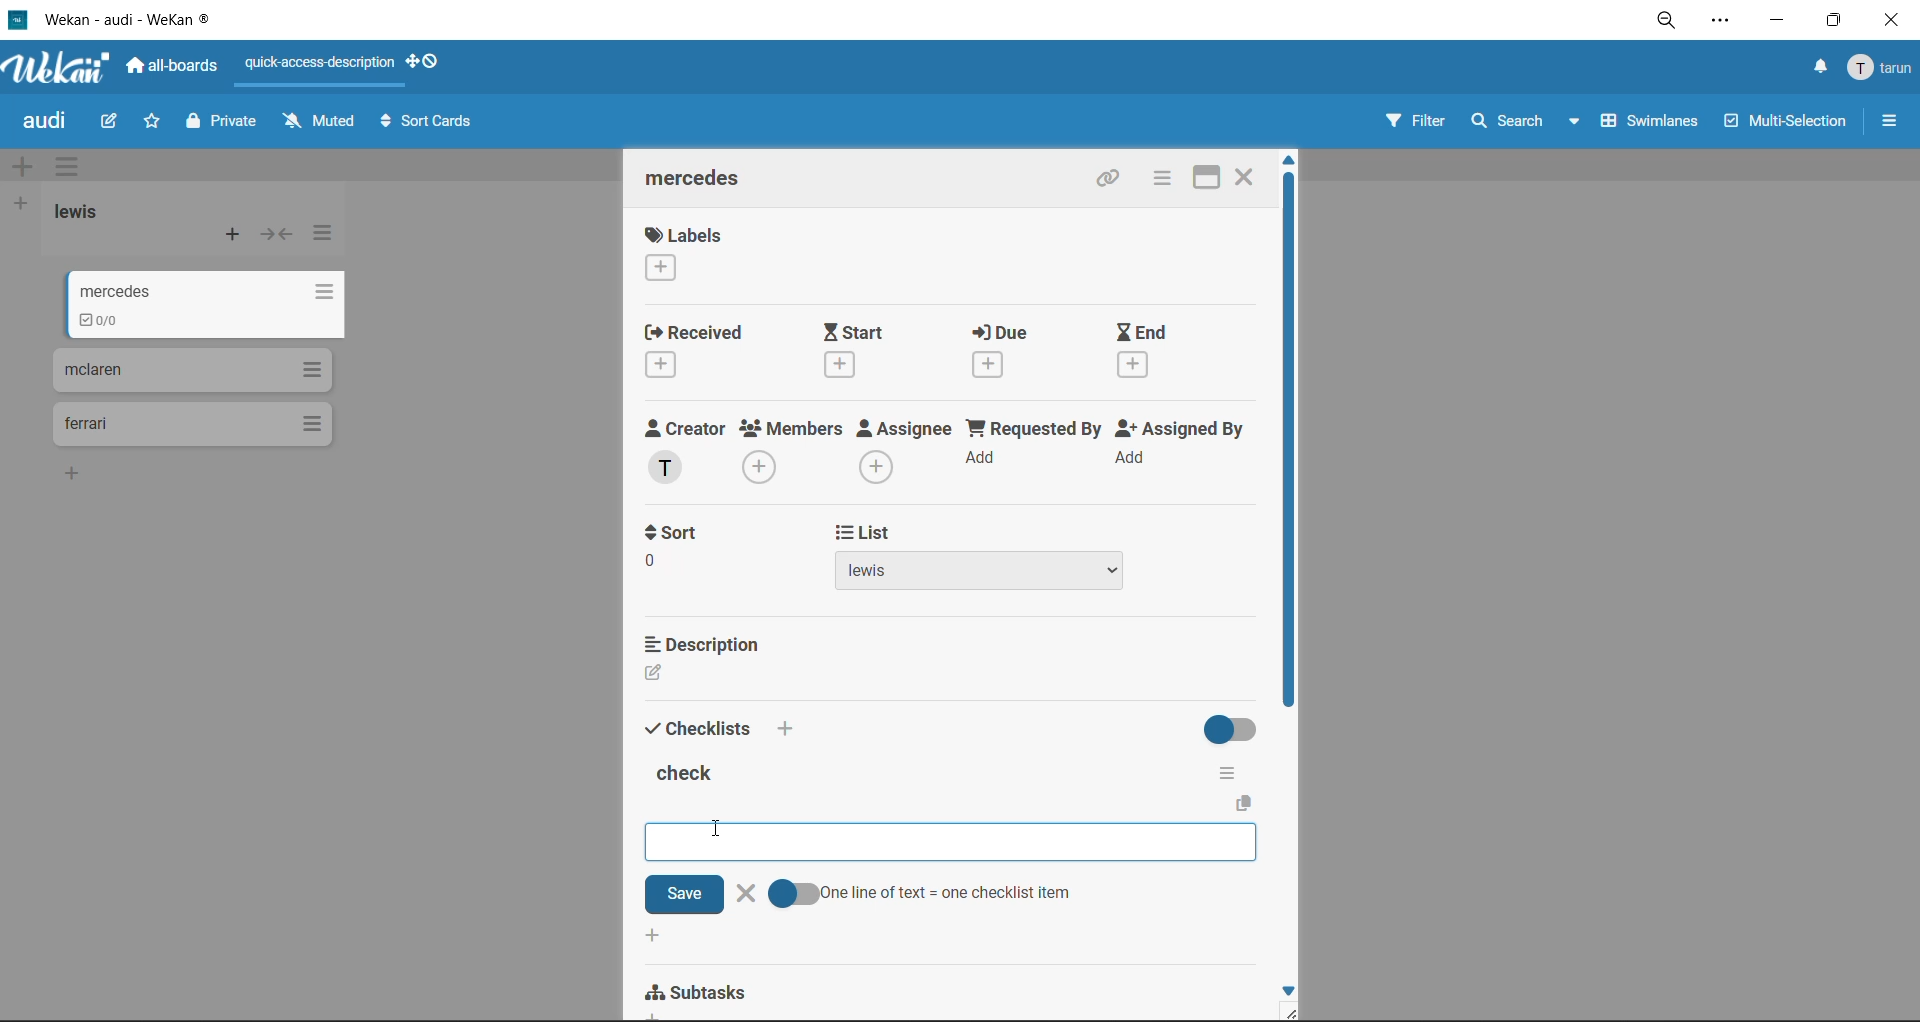 The height and width of the screenshot is (1022, 1920). Describe the element at coordinates (277, 239) in the screenshot. I see `collapse` at that location.